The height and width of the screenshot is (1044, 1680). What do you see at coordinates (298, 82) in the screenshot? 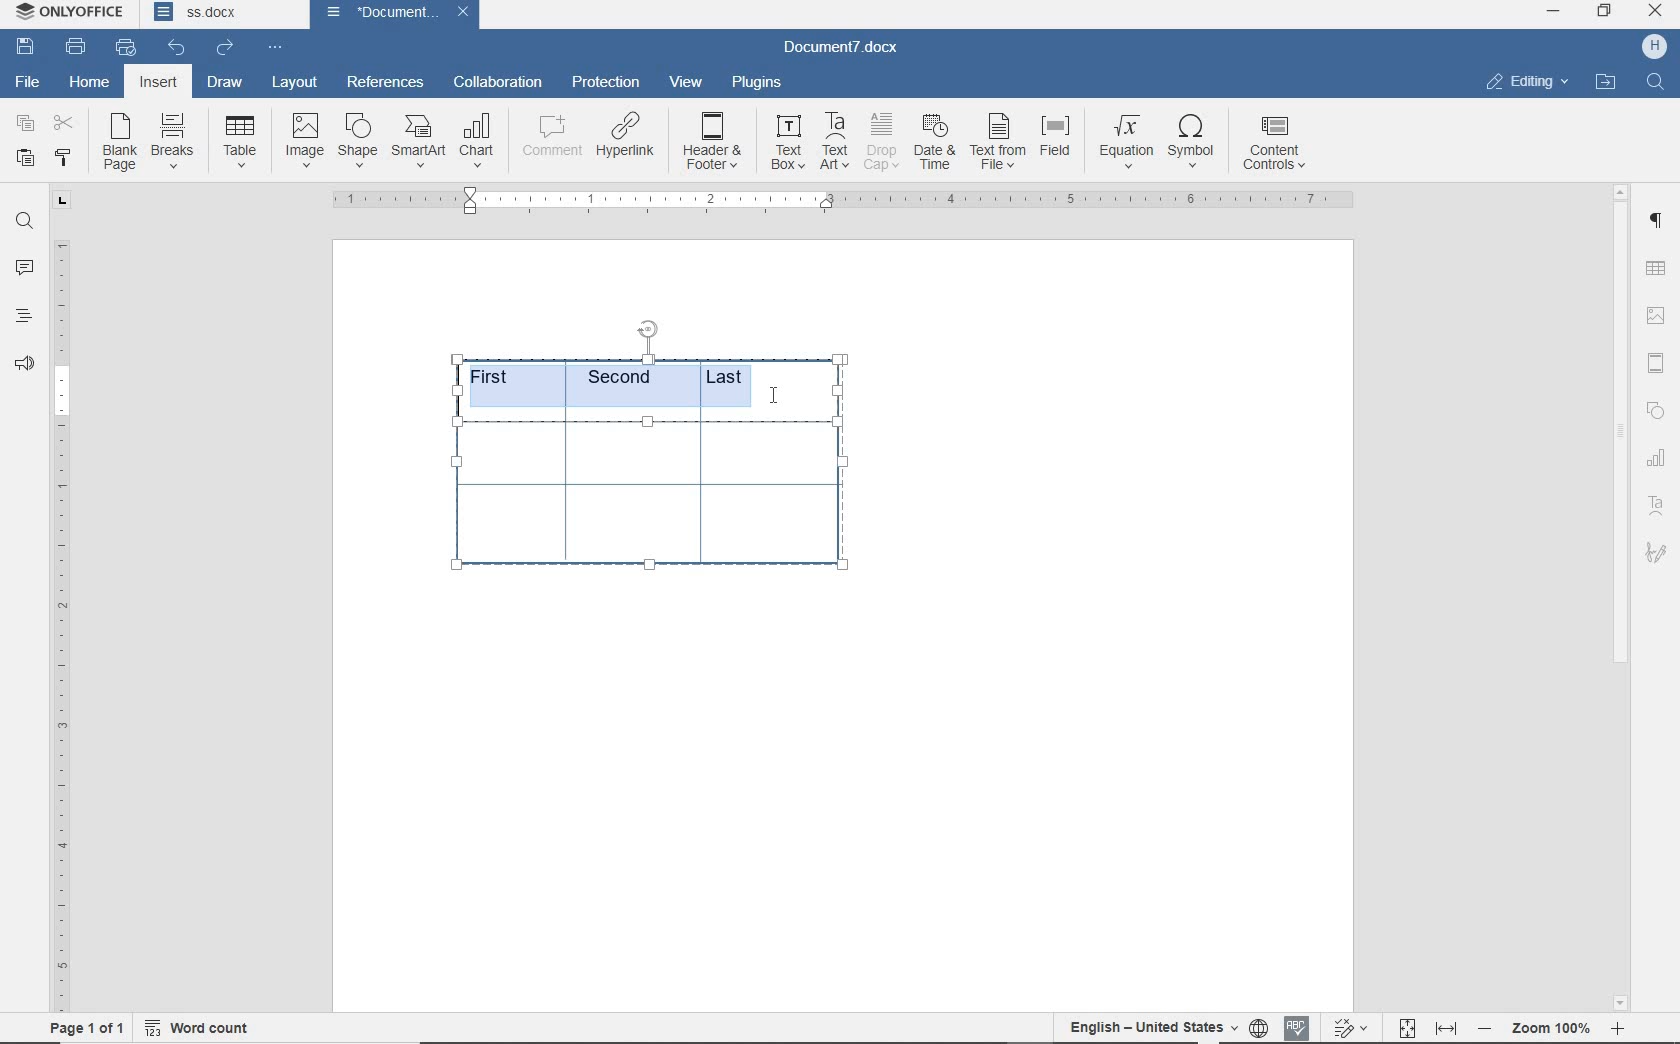
I see `layout` at bounding box center [298, 82].